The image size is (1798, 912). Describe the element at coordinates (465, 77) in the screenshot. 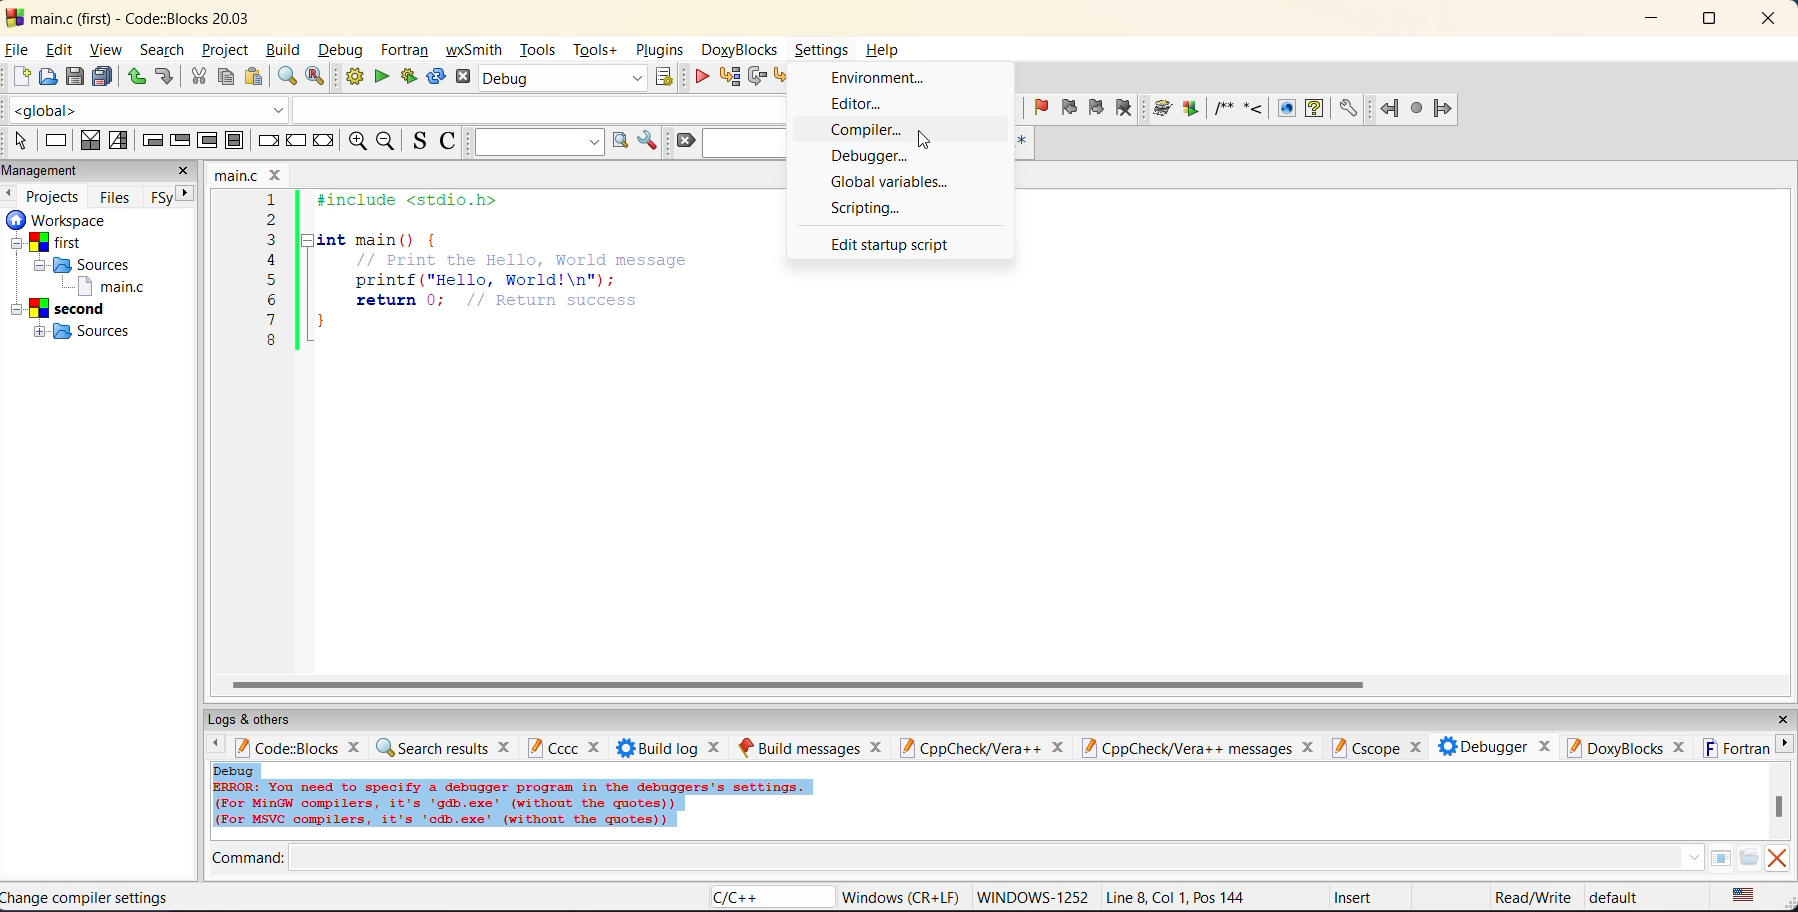

I see `abort` at that location.